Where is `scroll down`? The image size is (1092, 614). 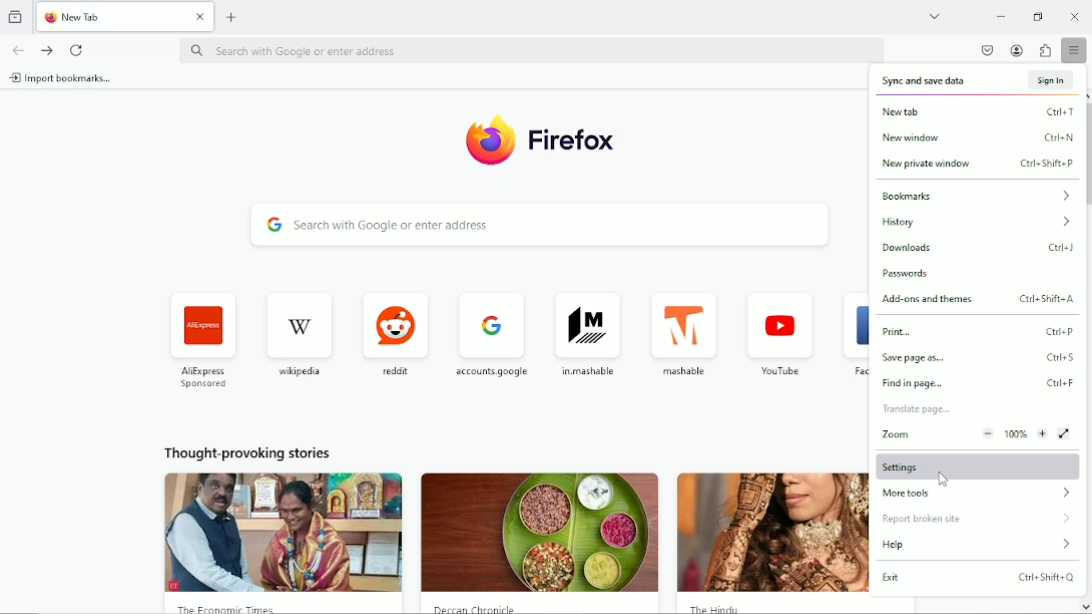
scroll down is located at coordinates (1083, 606).